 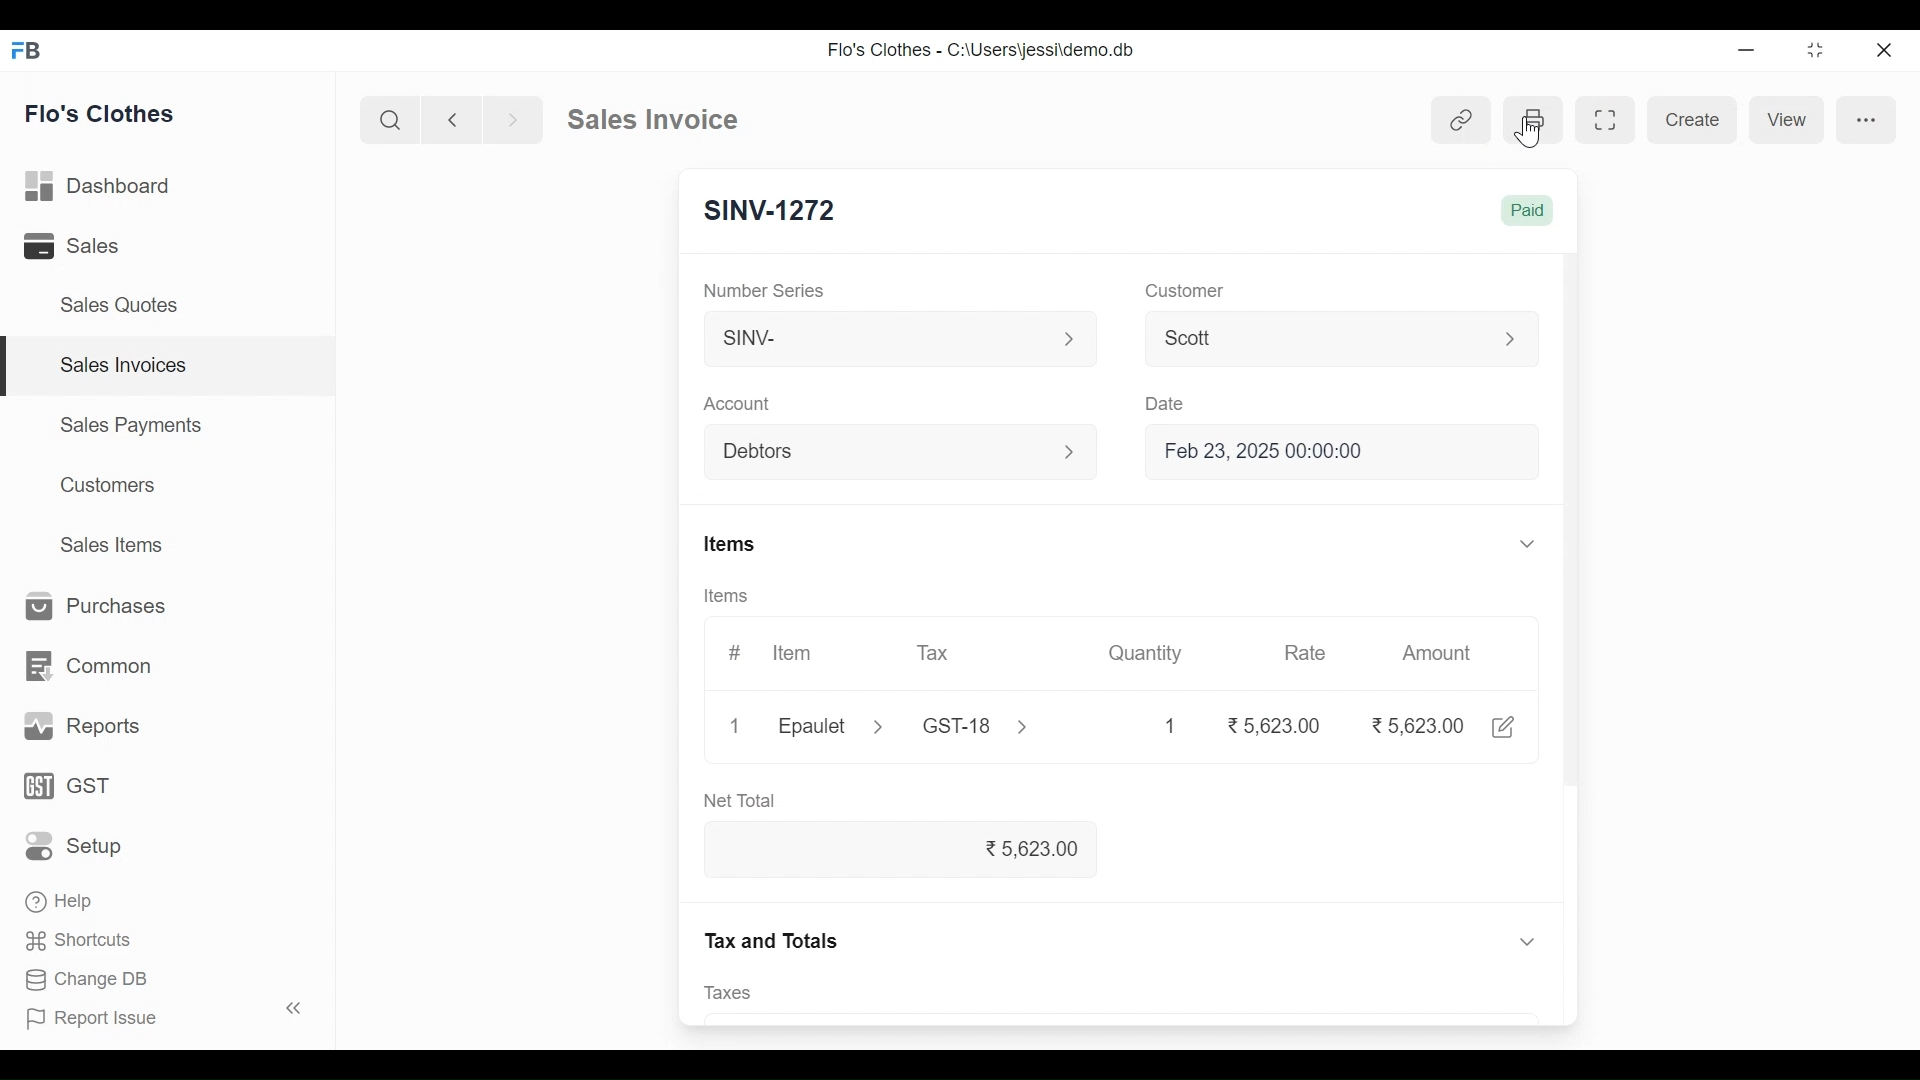 I want to click on Tax, so click(x=940, y=653).